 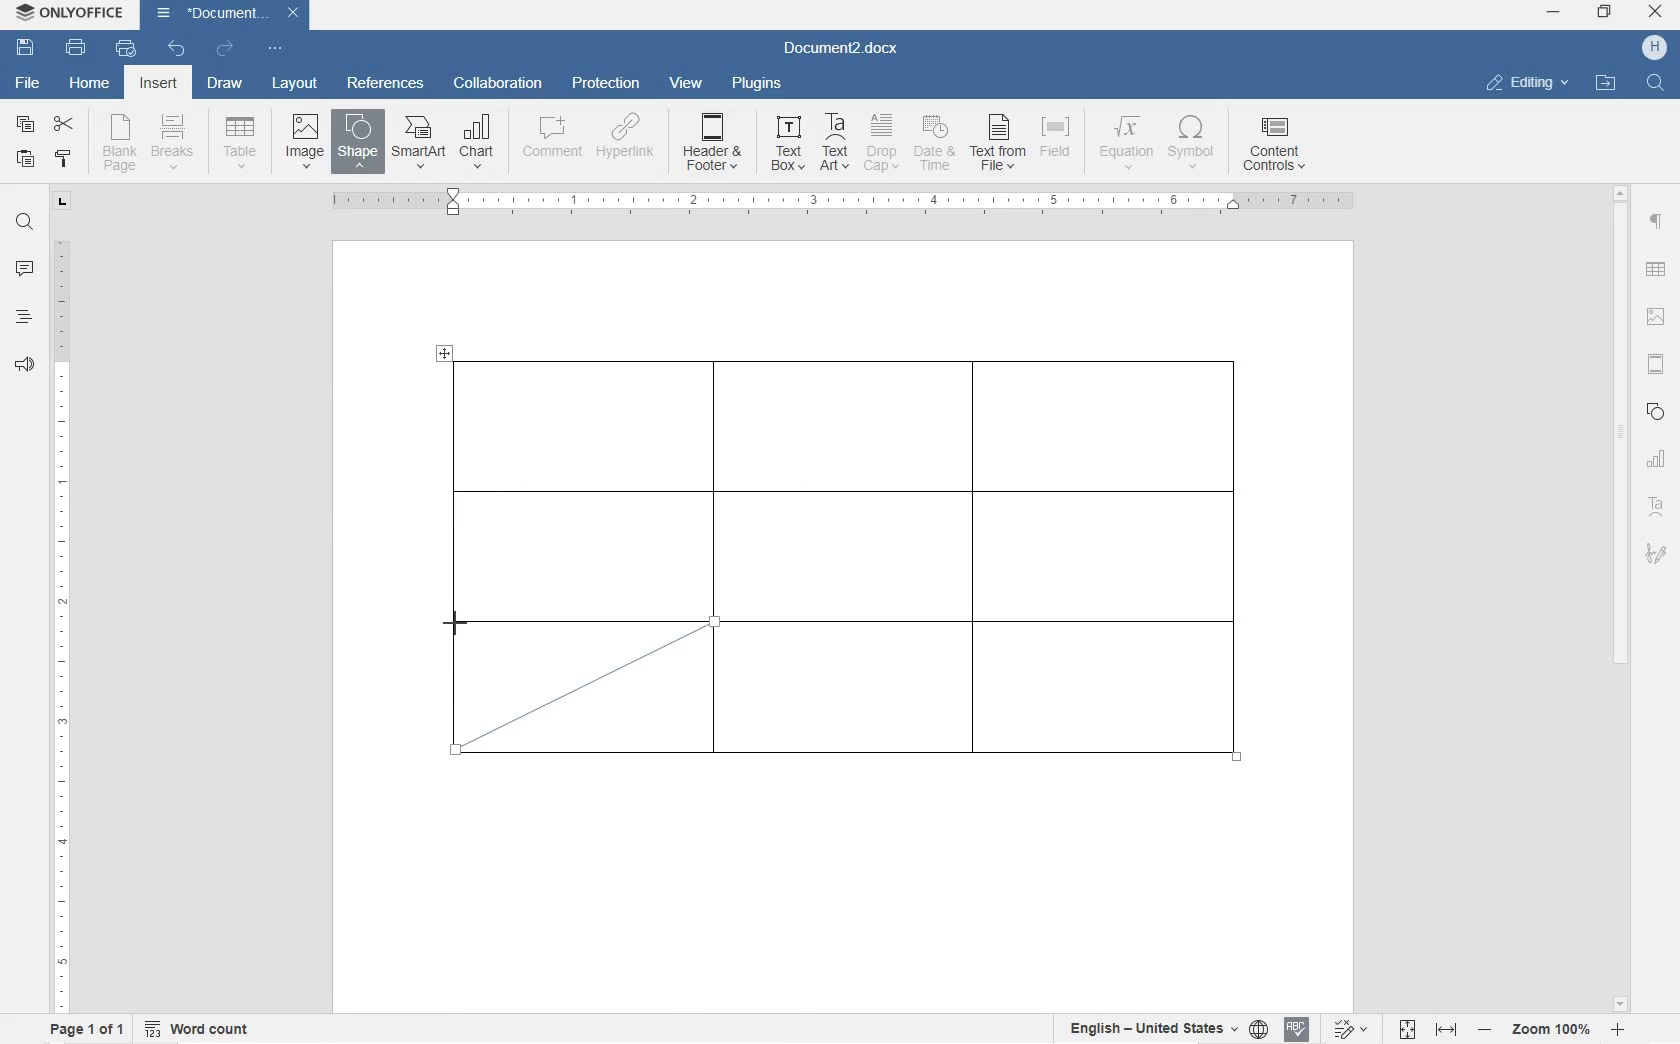 I want to click on blank page, so click(x=117, y=145).